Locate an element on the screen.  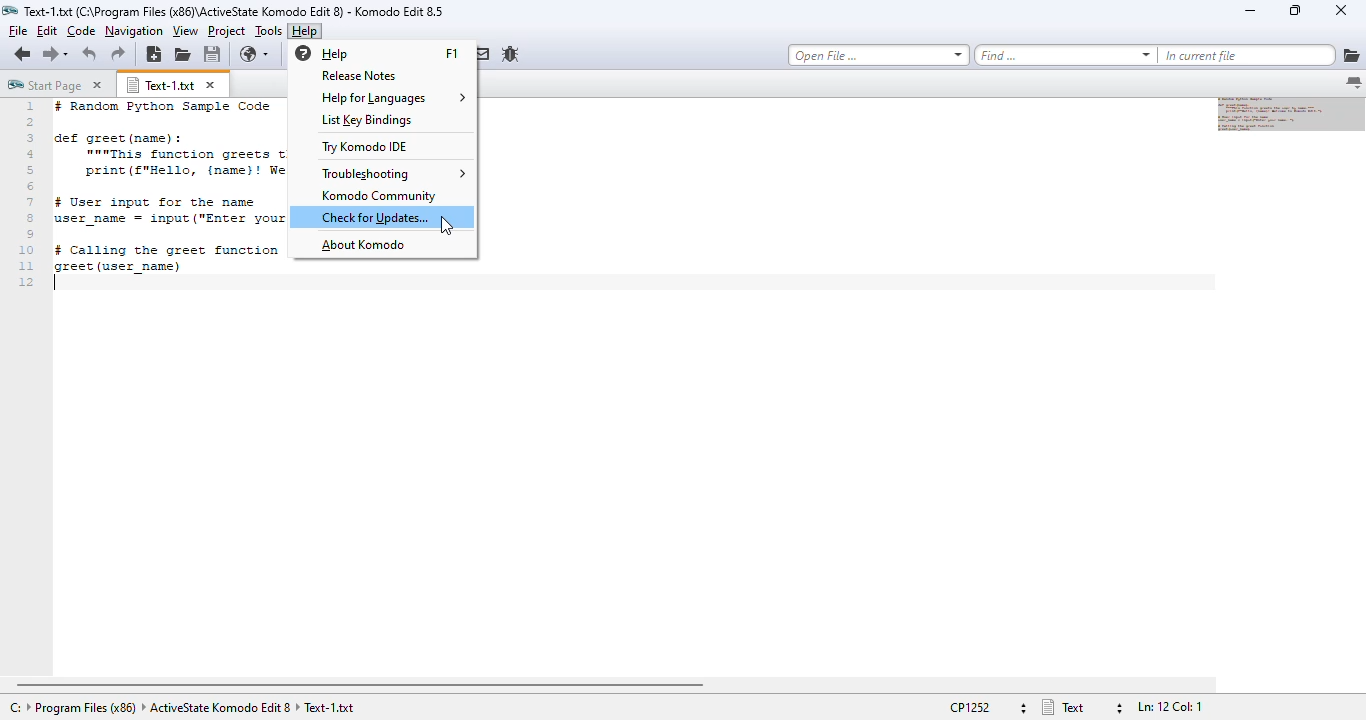
go back one location is located at coordinates (23, 53).